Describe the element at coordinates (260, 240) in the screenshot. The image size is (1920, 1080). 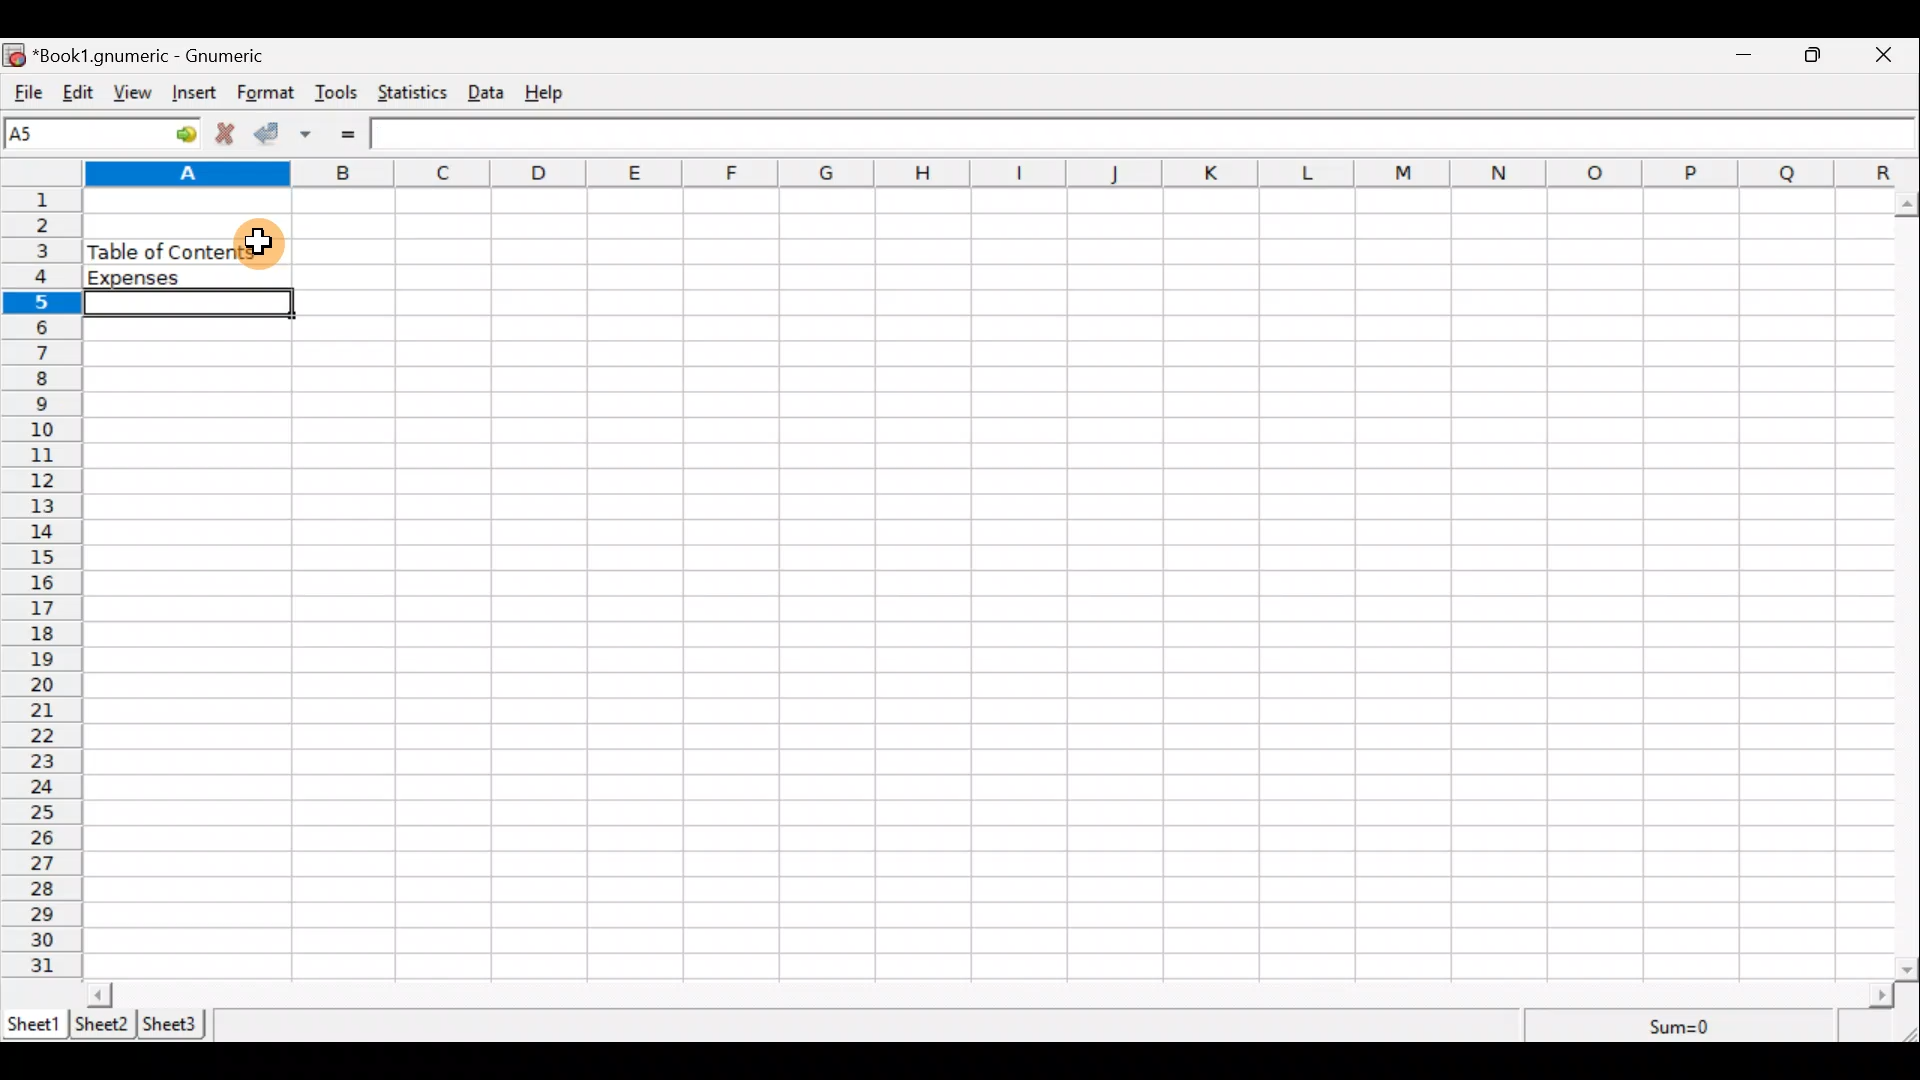
I see `Cursor hovering on cell A3` at that location.